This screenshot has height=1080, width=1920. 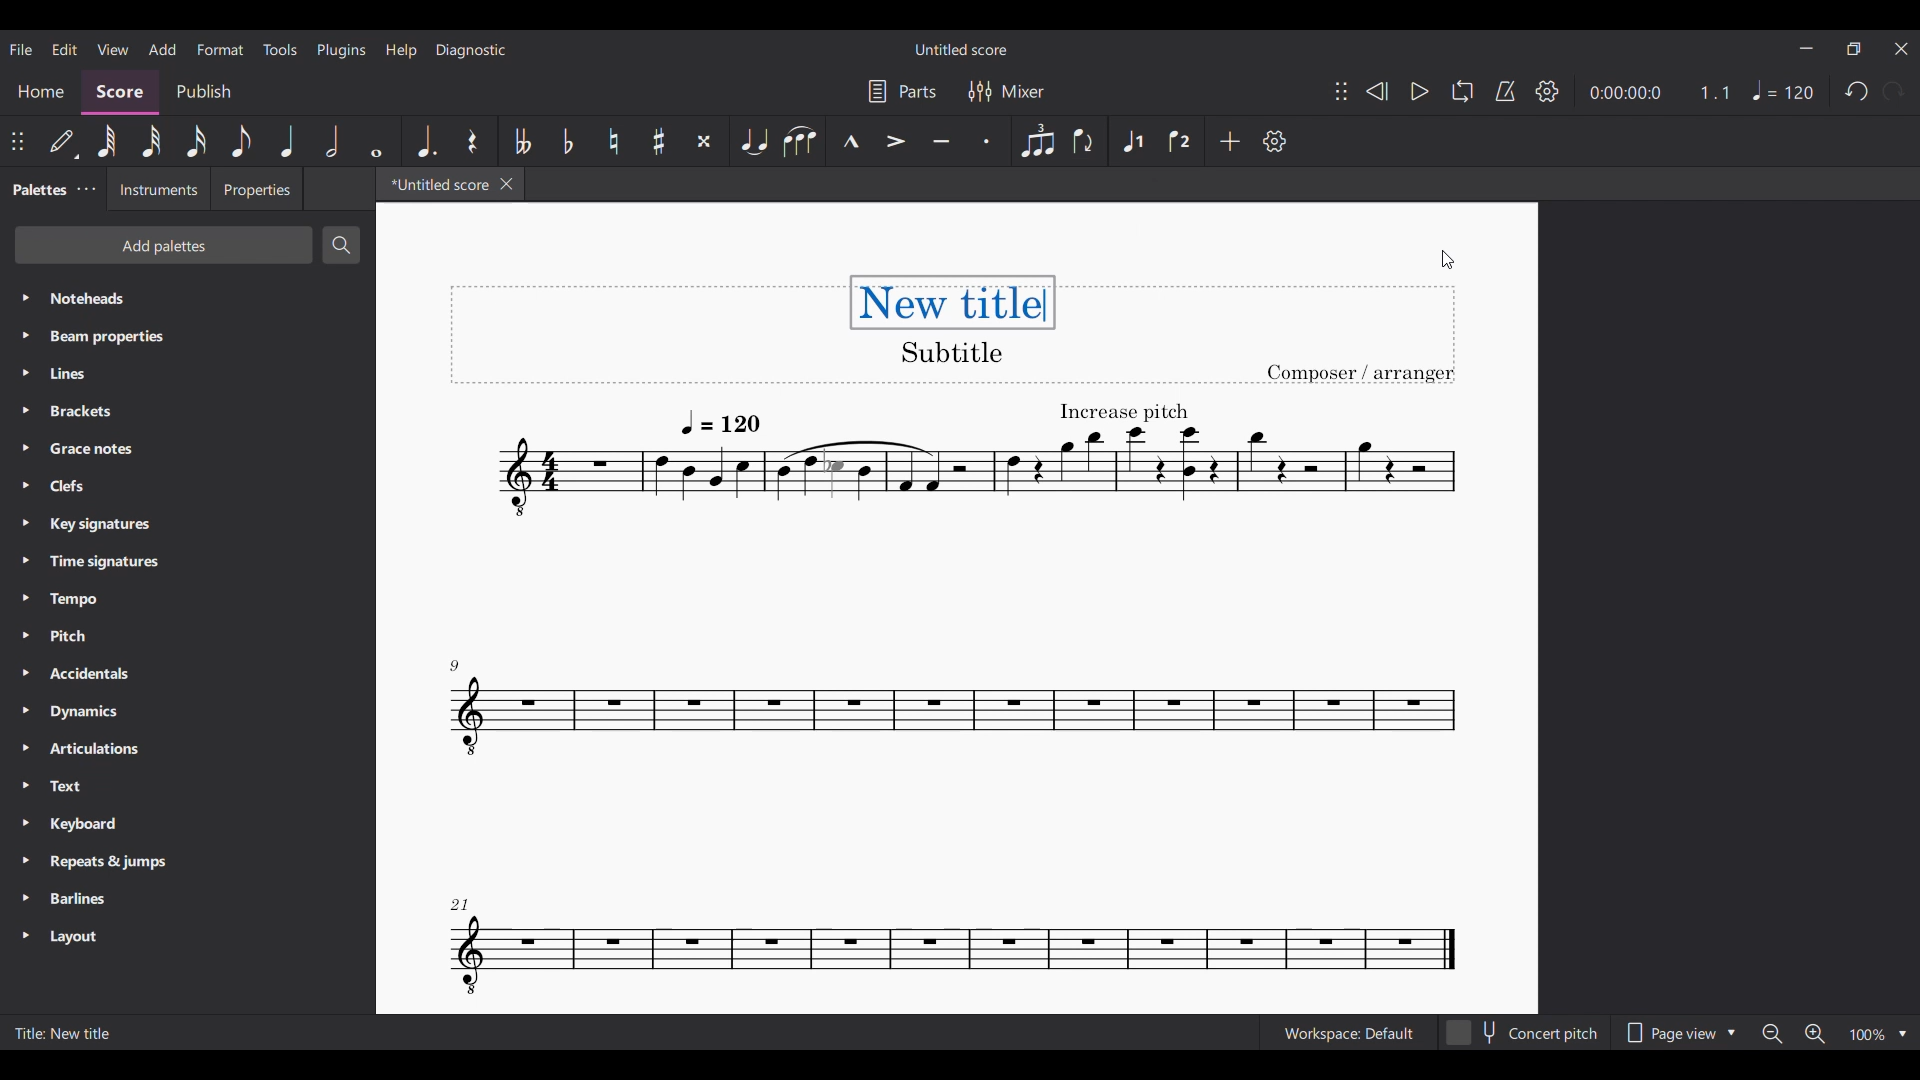 What do you see at coordinates (951, 302) in the screenshot?
I see `New title - typed in title` at bounding box center [951, 302].